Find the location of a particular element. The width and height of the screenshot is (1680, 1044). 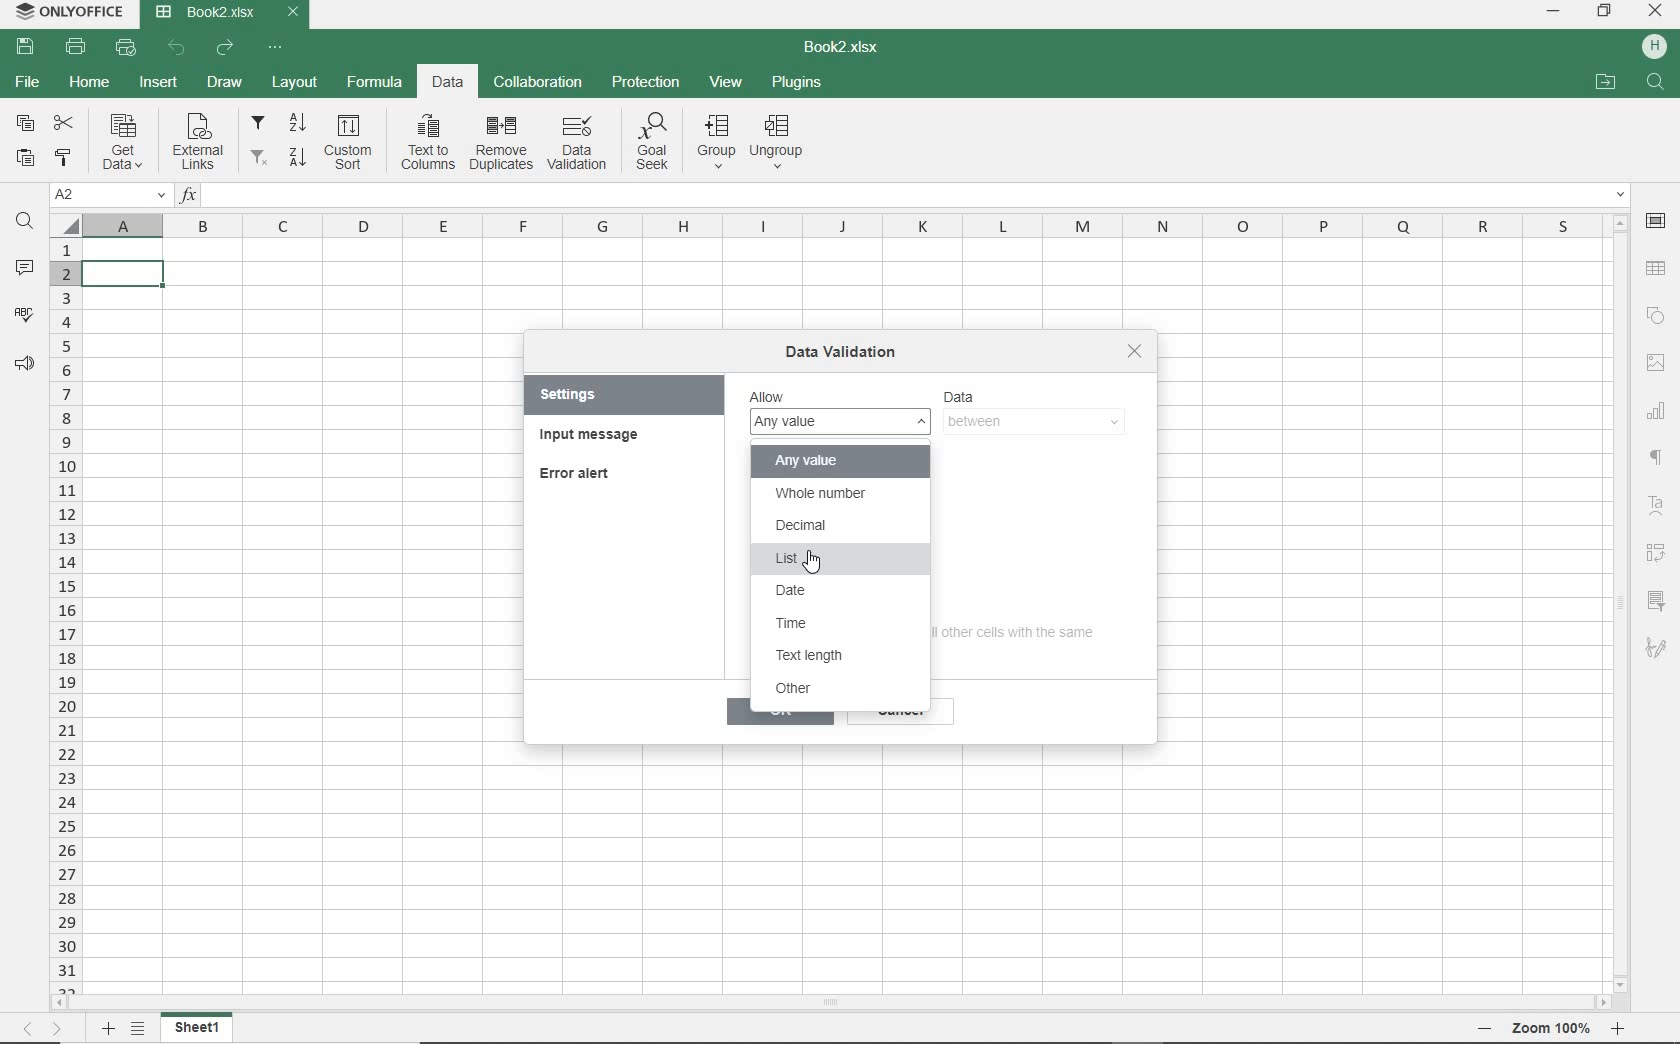

COPY is located at coordinates (24, 125).